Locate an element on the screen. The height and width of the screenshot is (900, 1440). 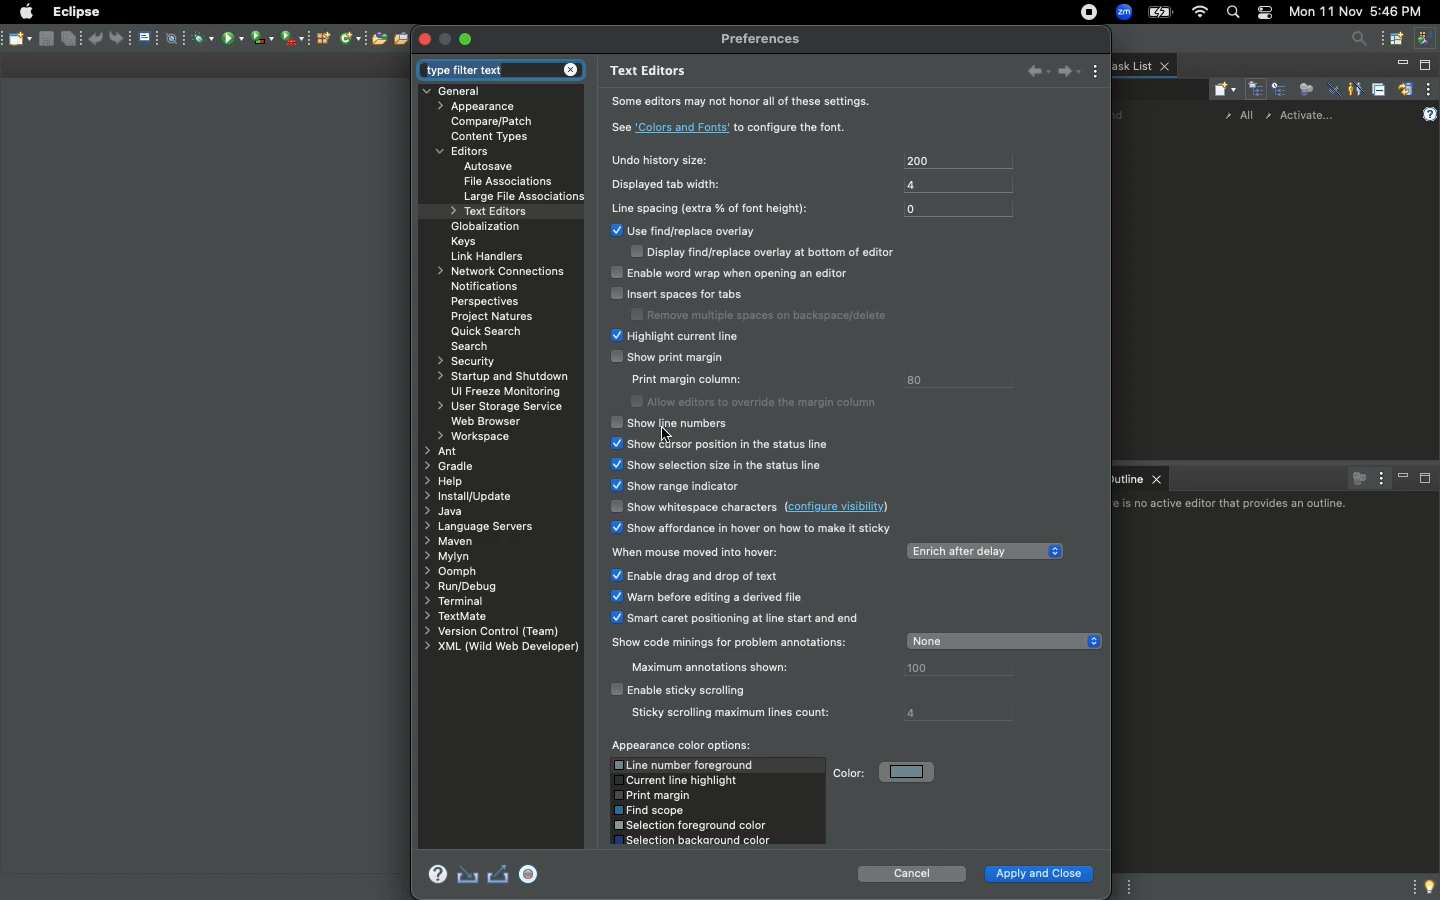
Save is located at coordinates (18, 39).